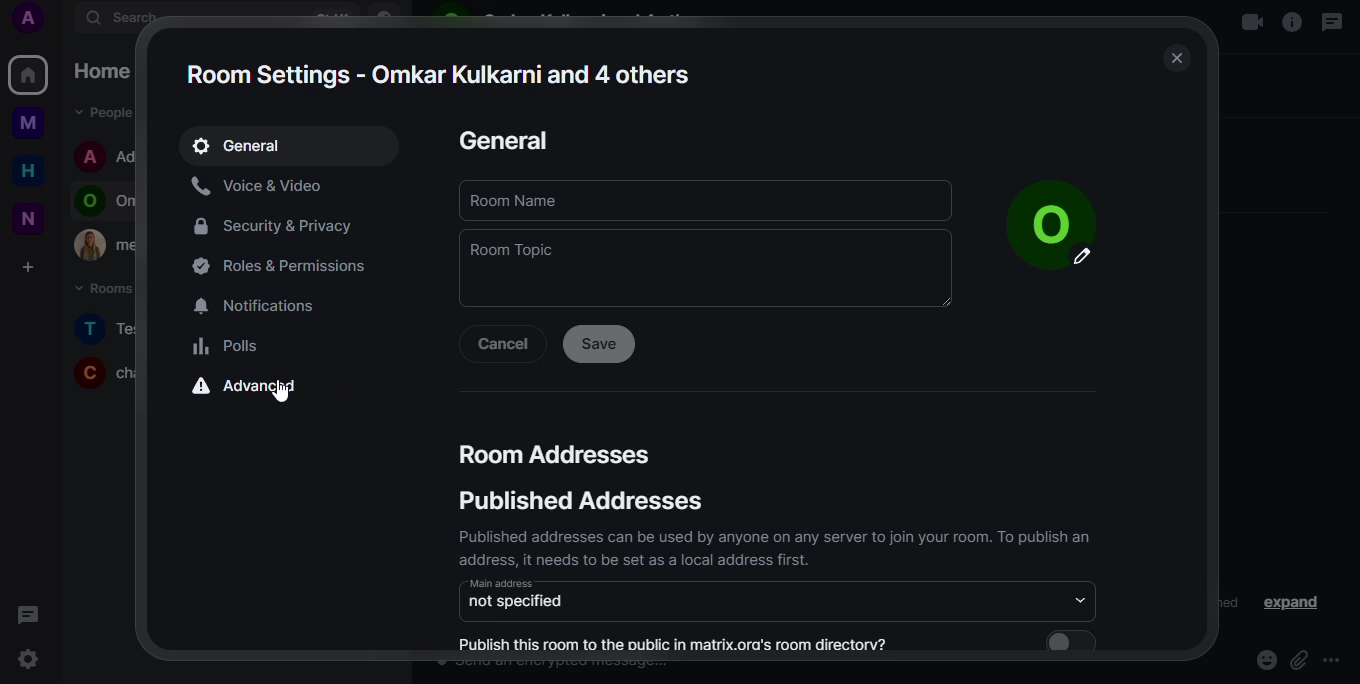 The height and width of the screenshot is (684, 1360). Describe the element at coordinates (525, 604) in the screenshot. I see `not specified` at that location.